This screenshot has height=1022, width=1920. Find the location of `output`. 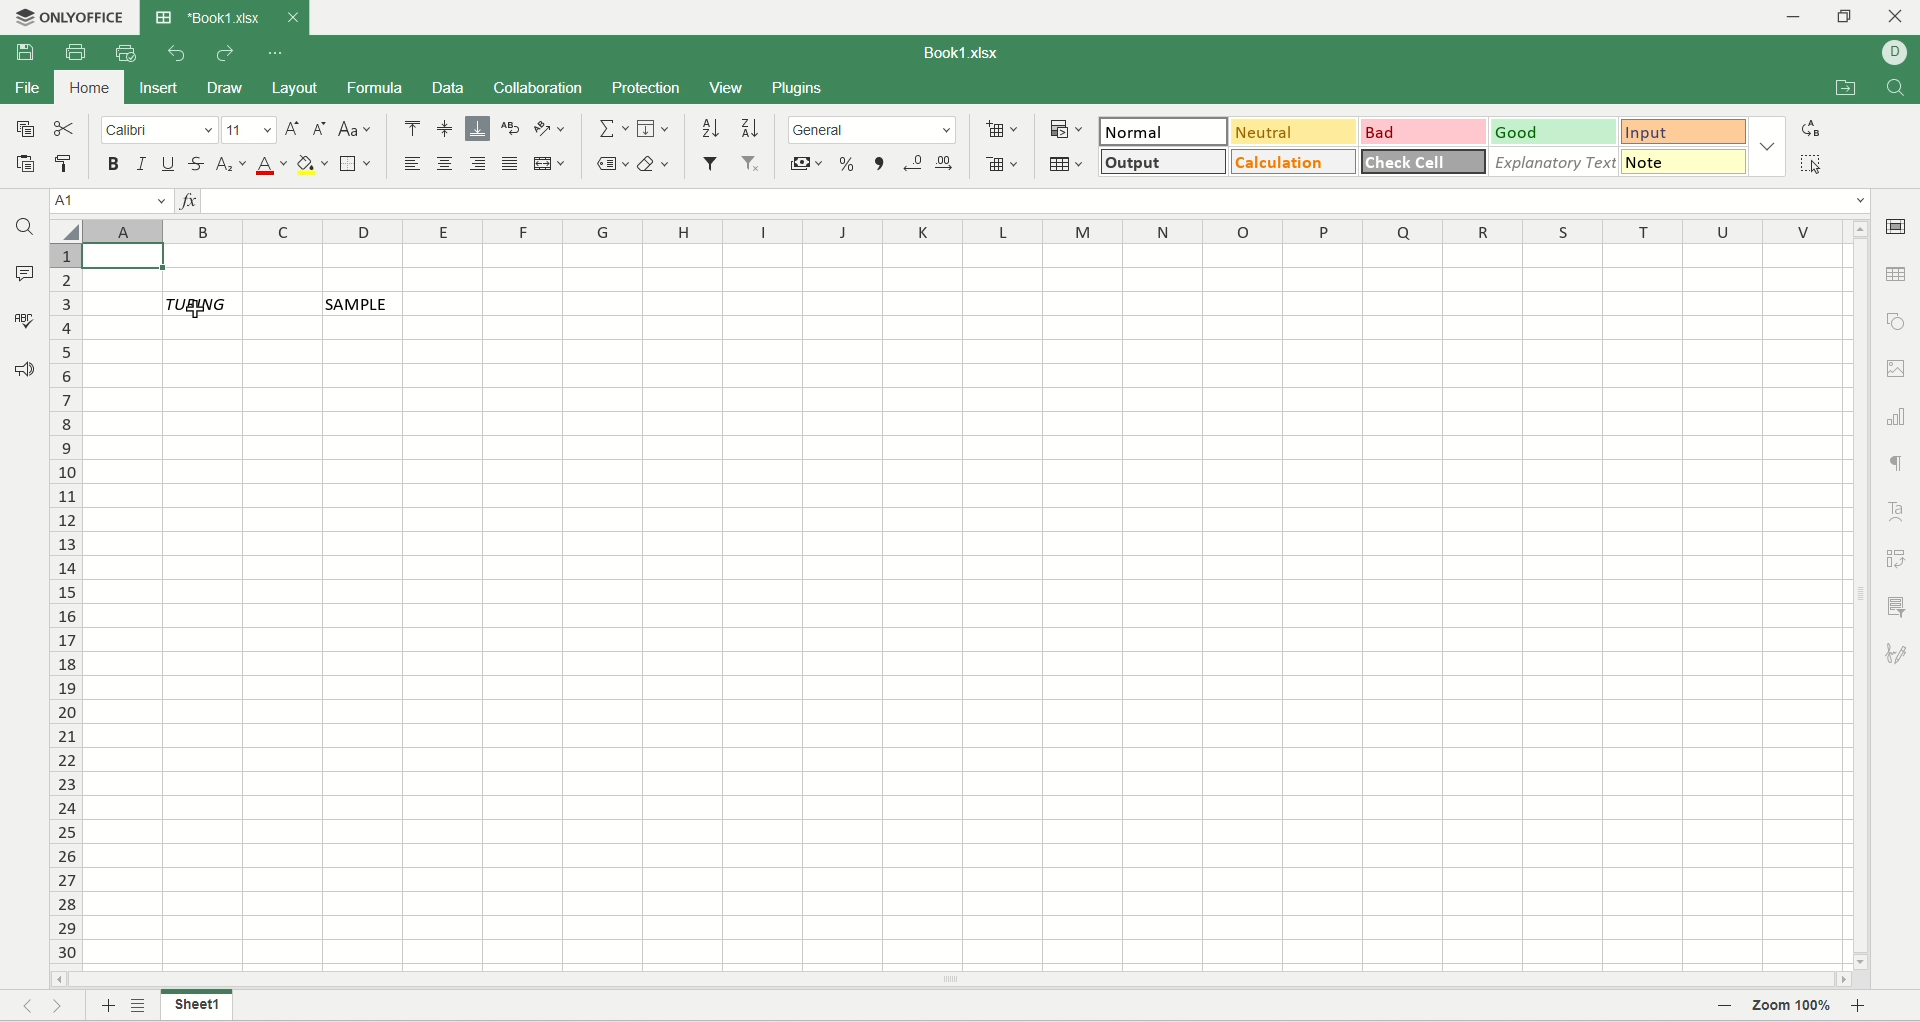

output is located at coordinates (1165, 161).